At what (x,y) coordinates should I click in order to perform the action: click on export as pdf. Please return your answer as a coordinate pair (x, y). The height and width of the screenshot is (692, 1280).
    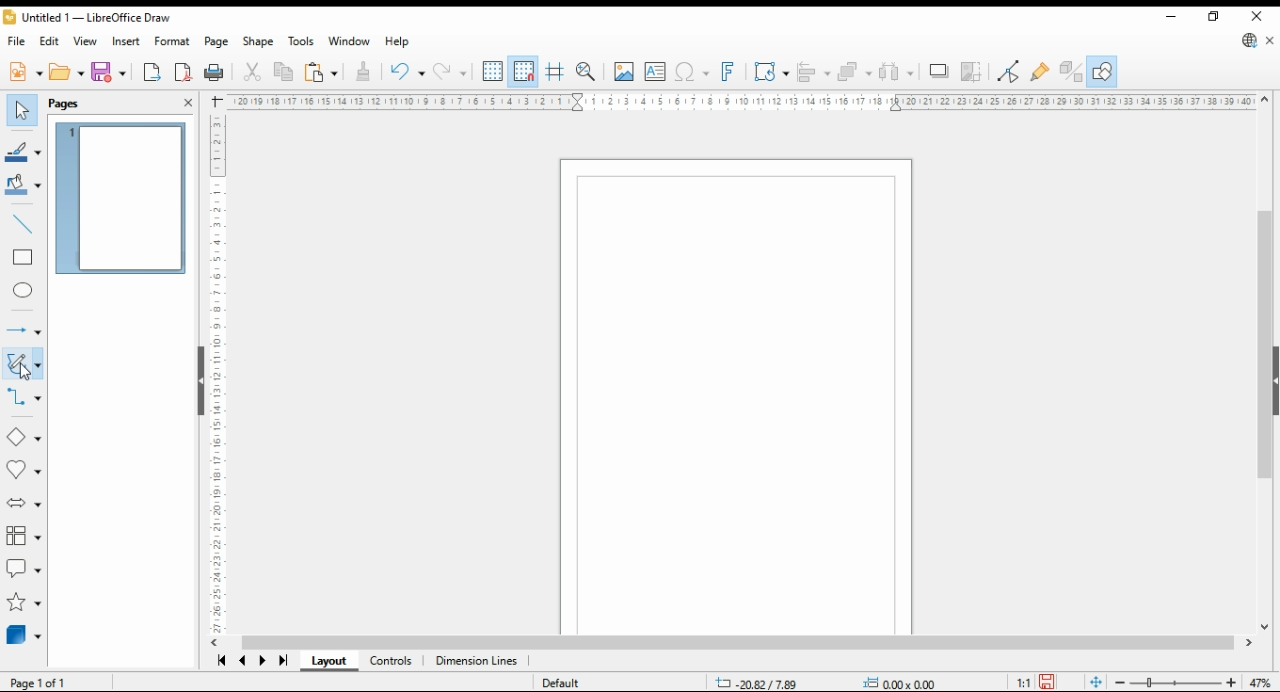
    Looking at the image, I should click on (183, 73).